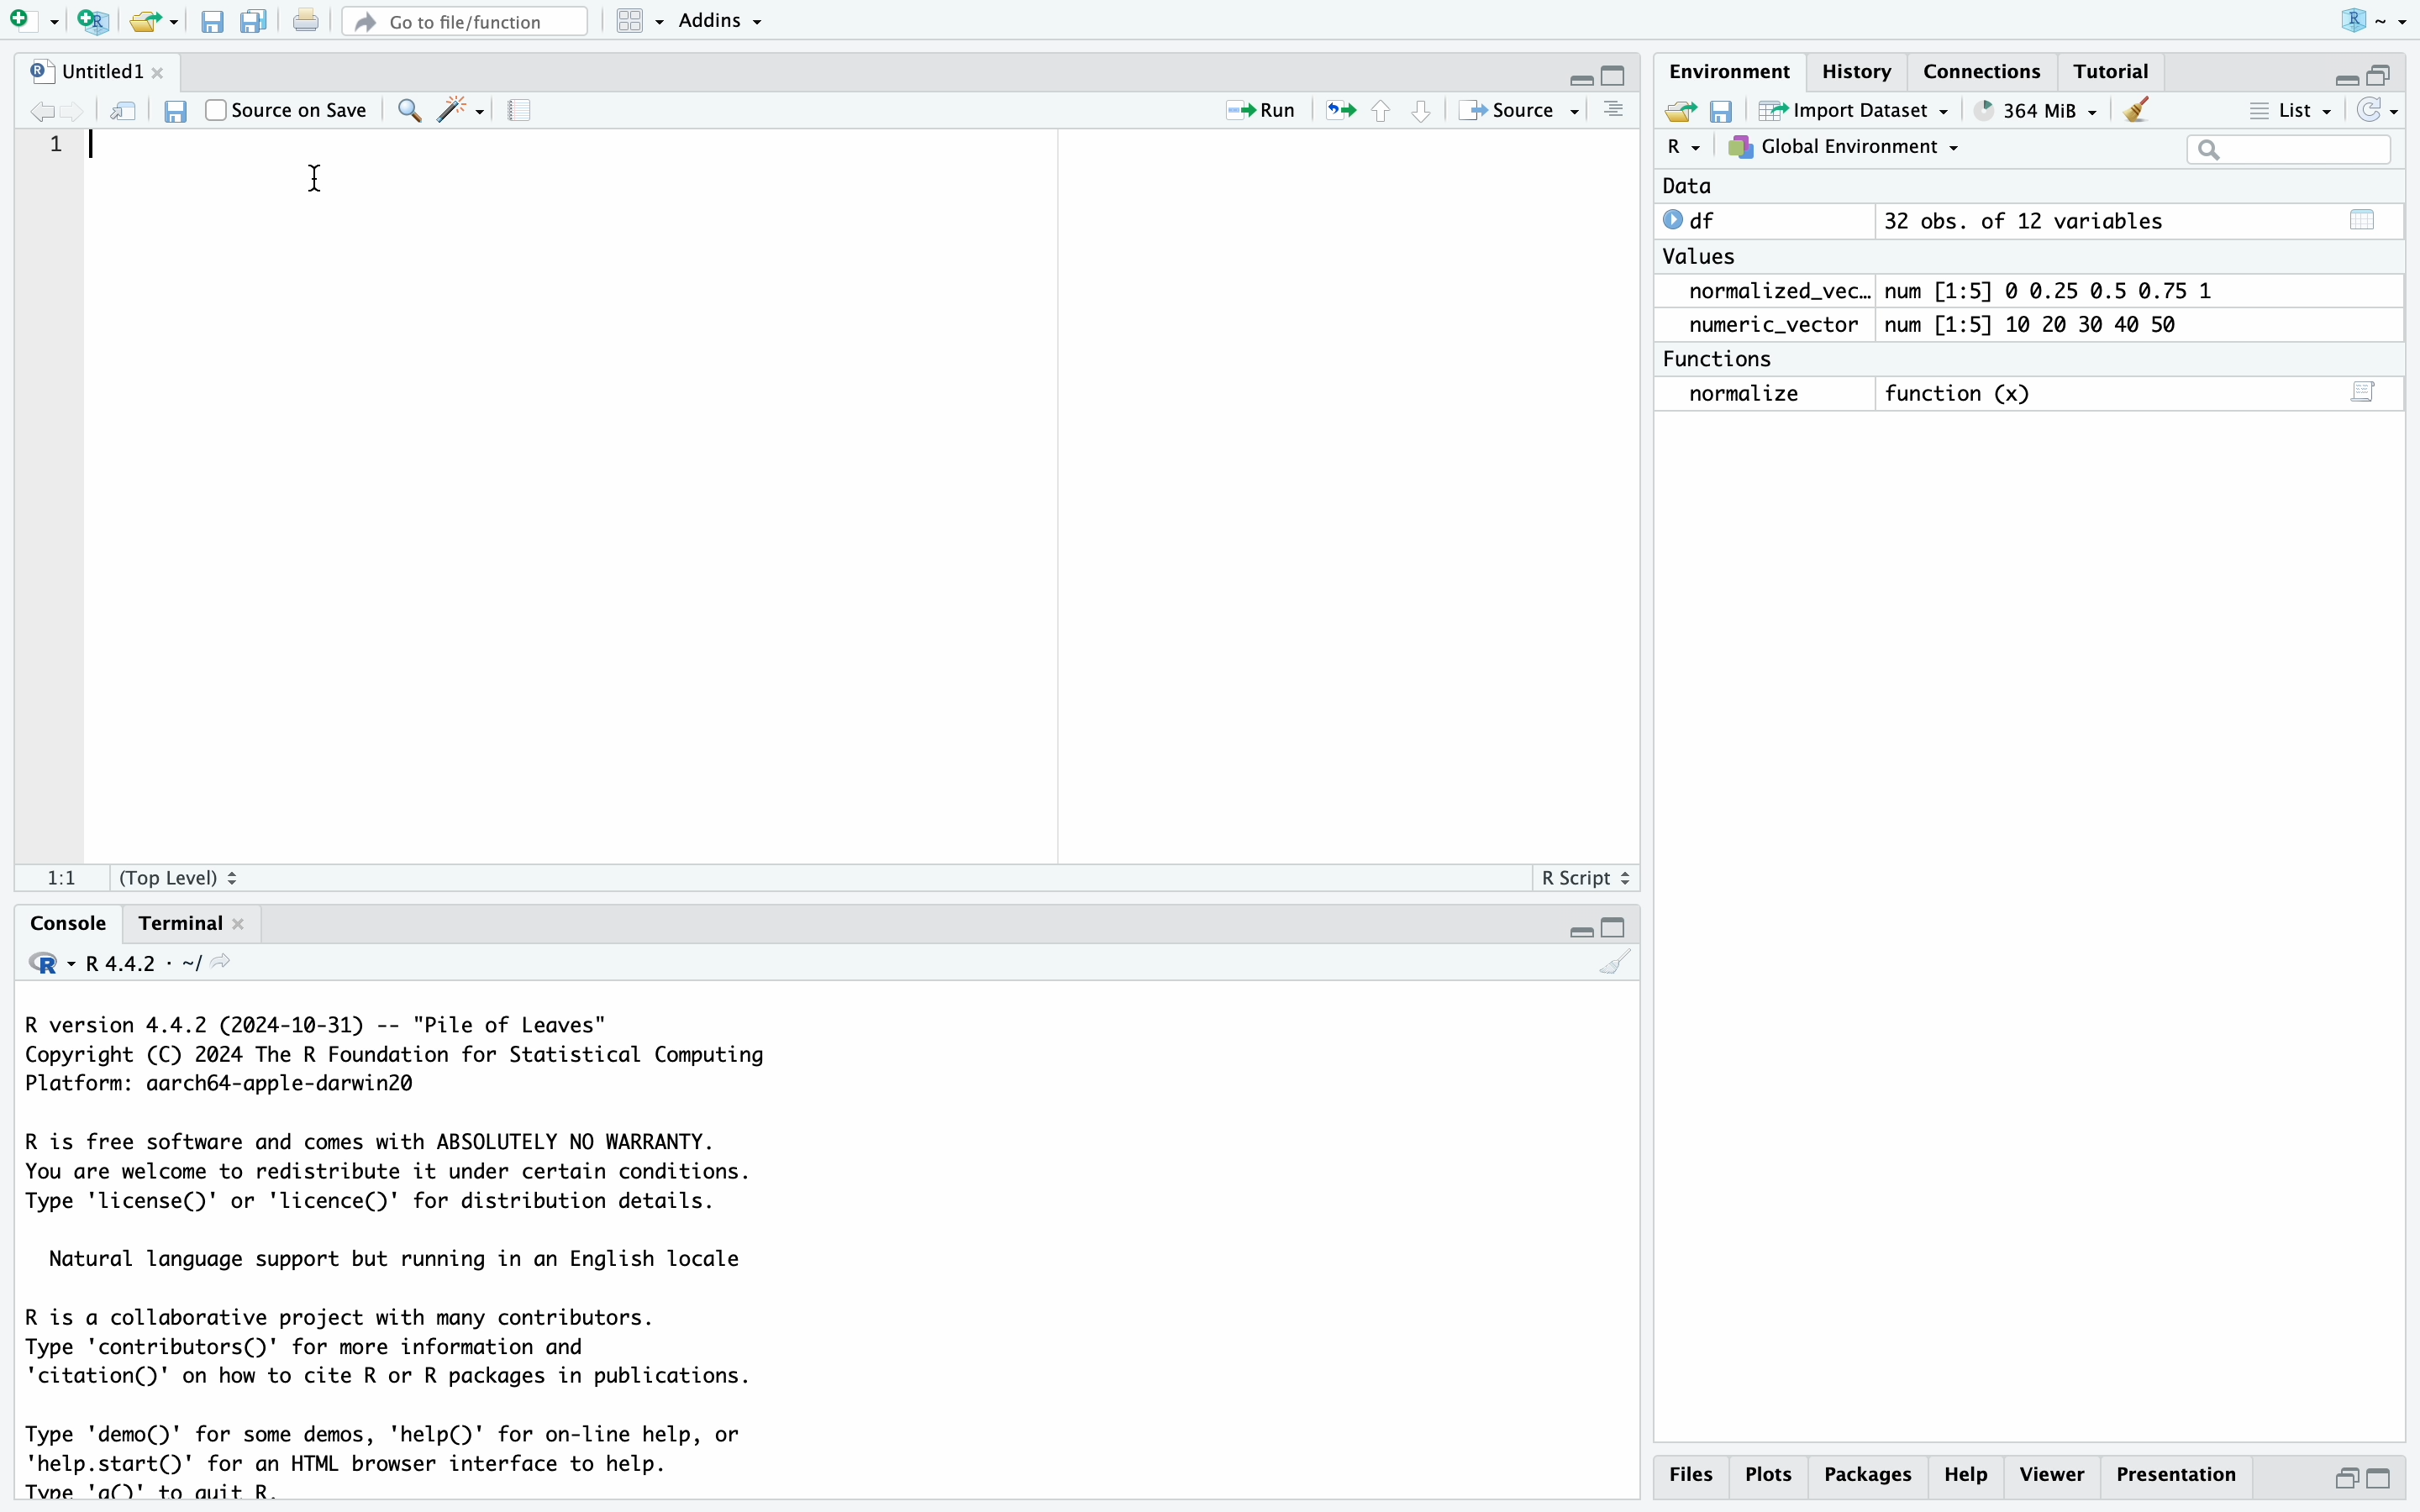 This screenshot has height=1512, width=2420. What do you see at coordinates (60, 881) in the screenshot?
I see `1:1` at bounding box center [60, 881].